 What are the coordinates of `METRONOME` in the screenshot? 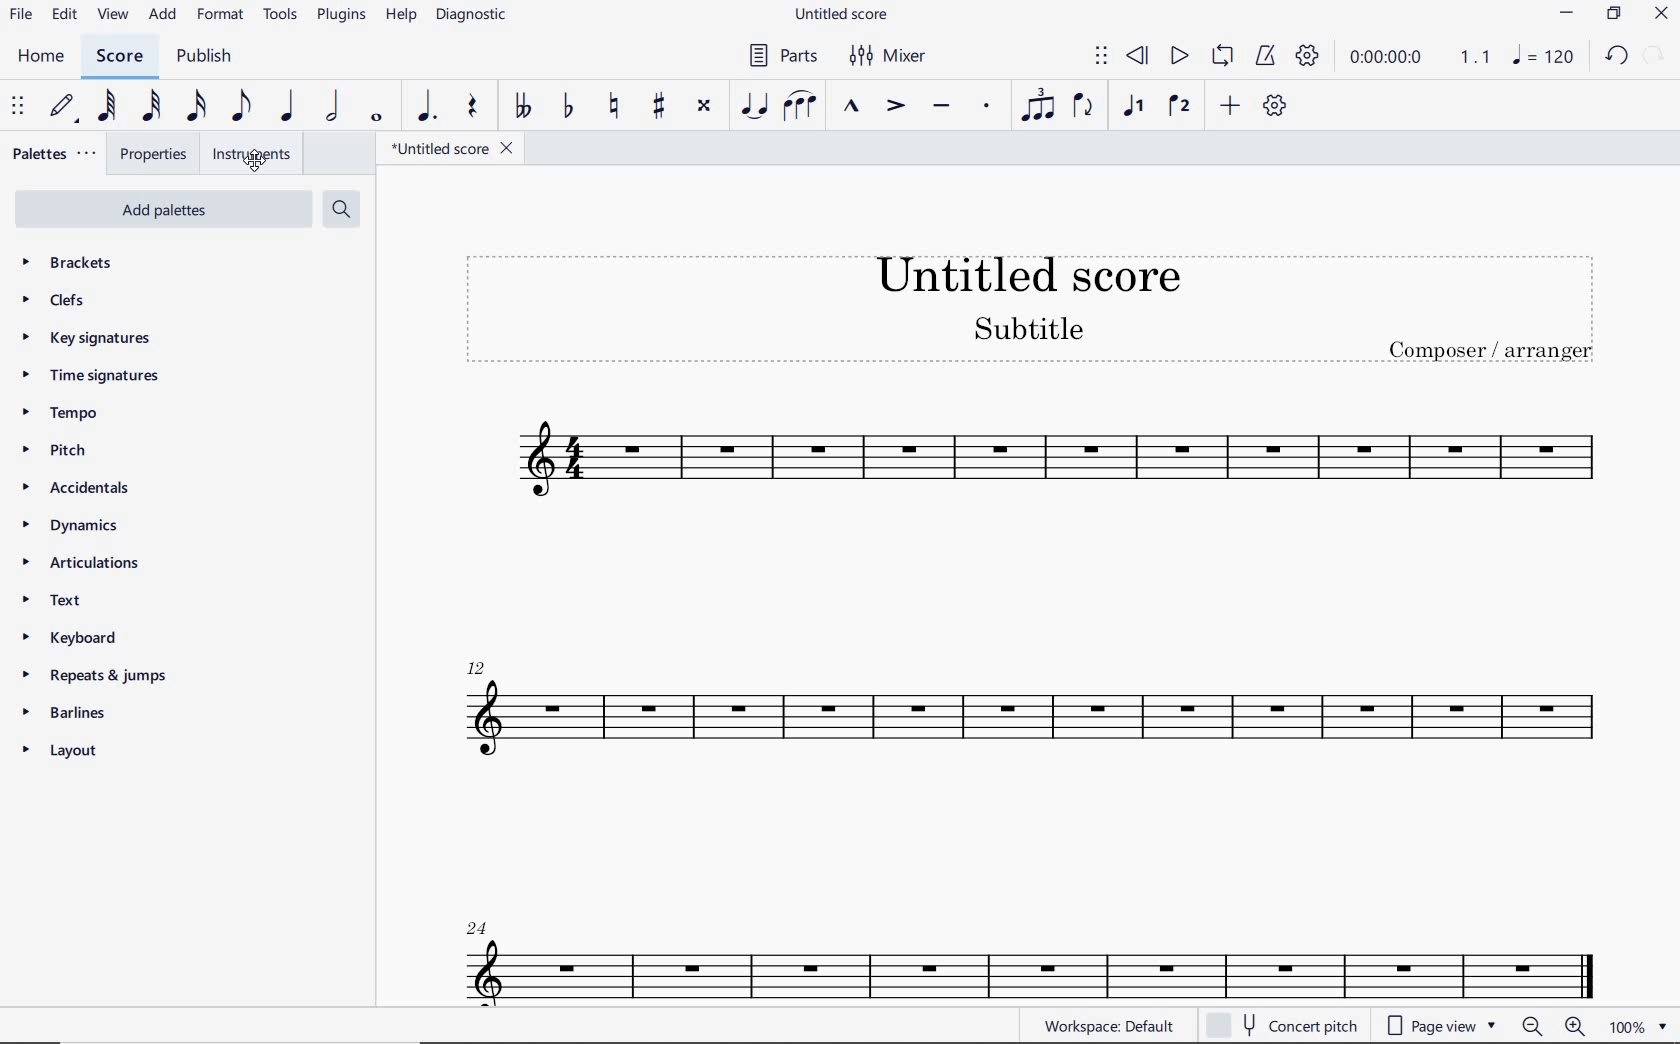 It's located at (1267, 57).